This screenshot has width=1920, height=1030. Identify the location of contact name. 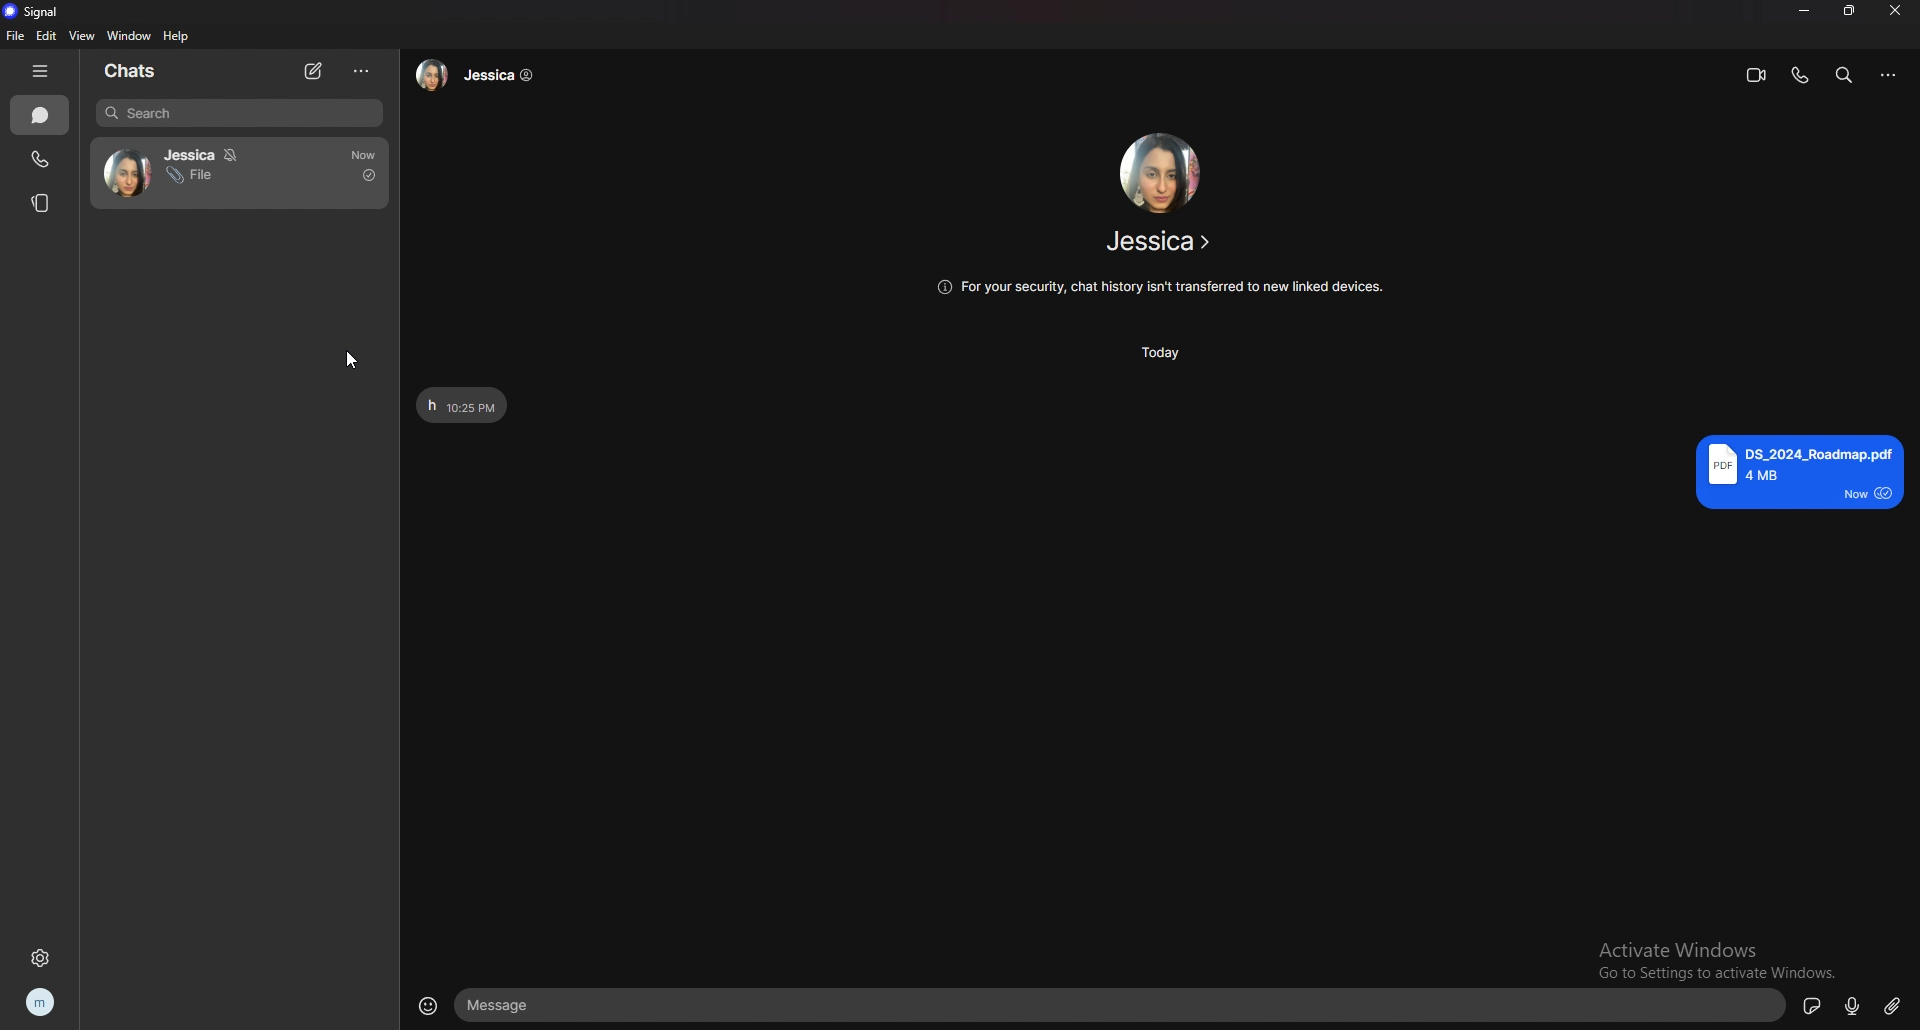
(1162, 241).